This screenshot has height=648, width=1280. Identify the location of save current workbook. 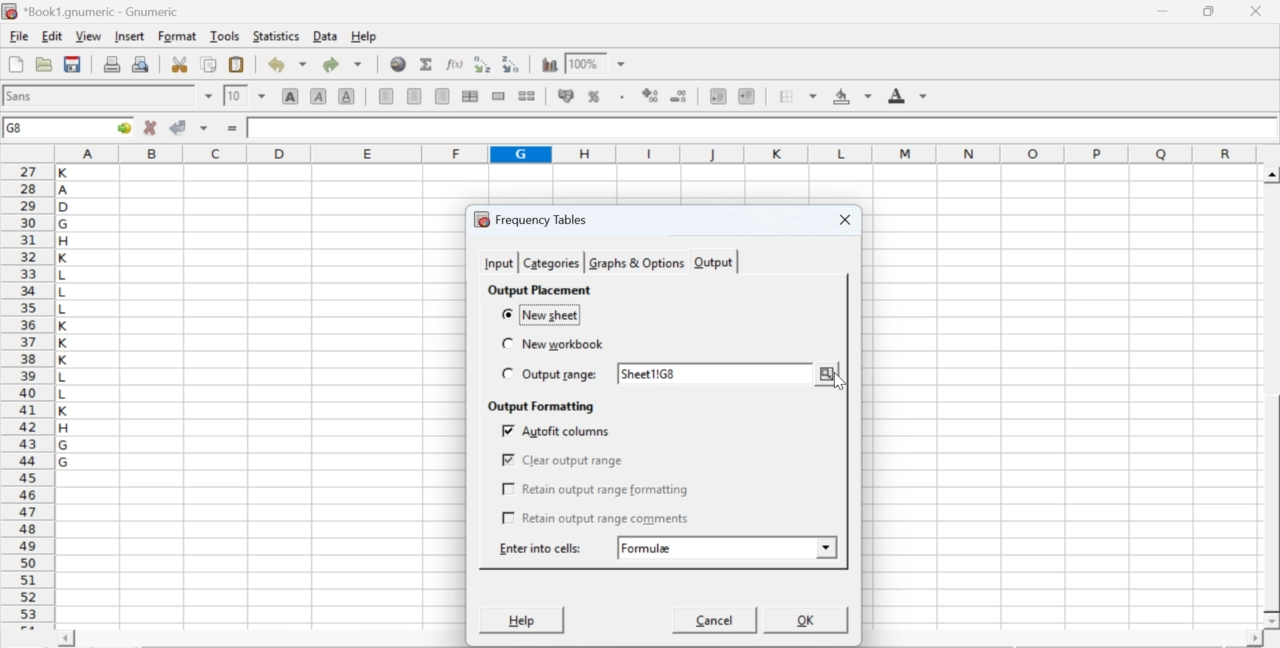
(73, 64).